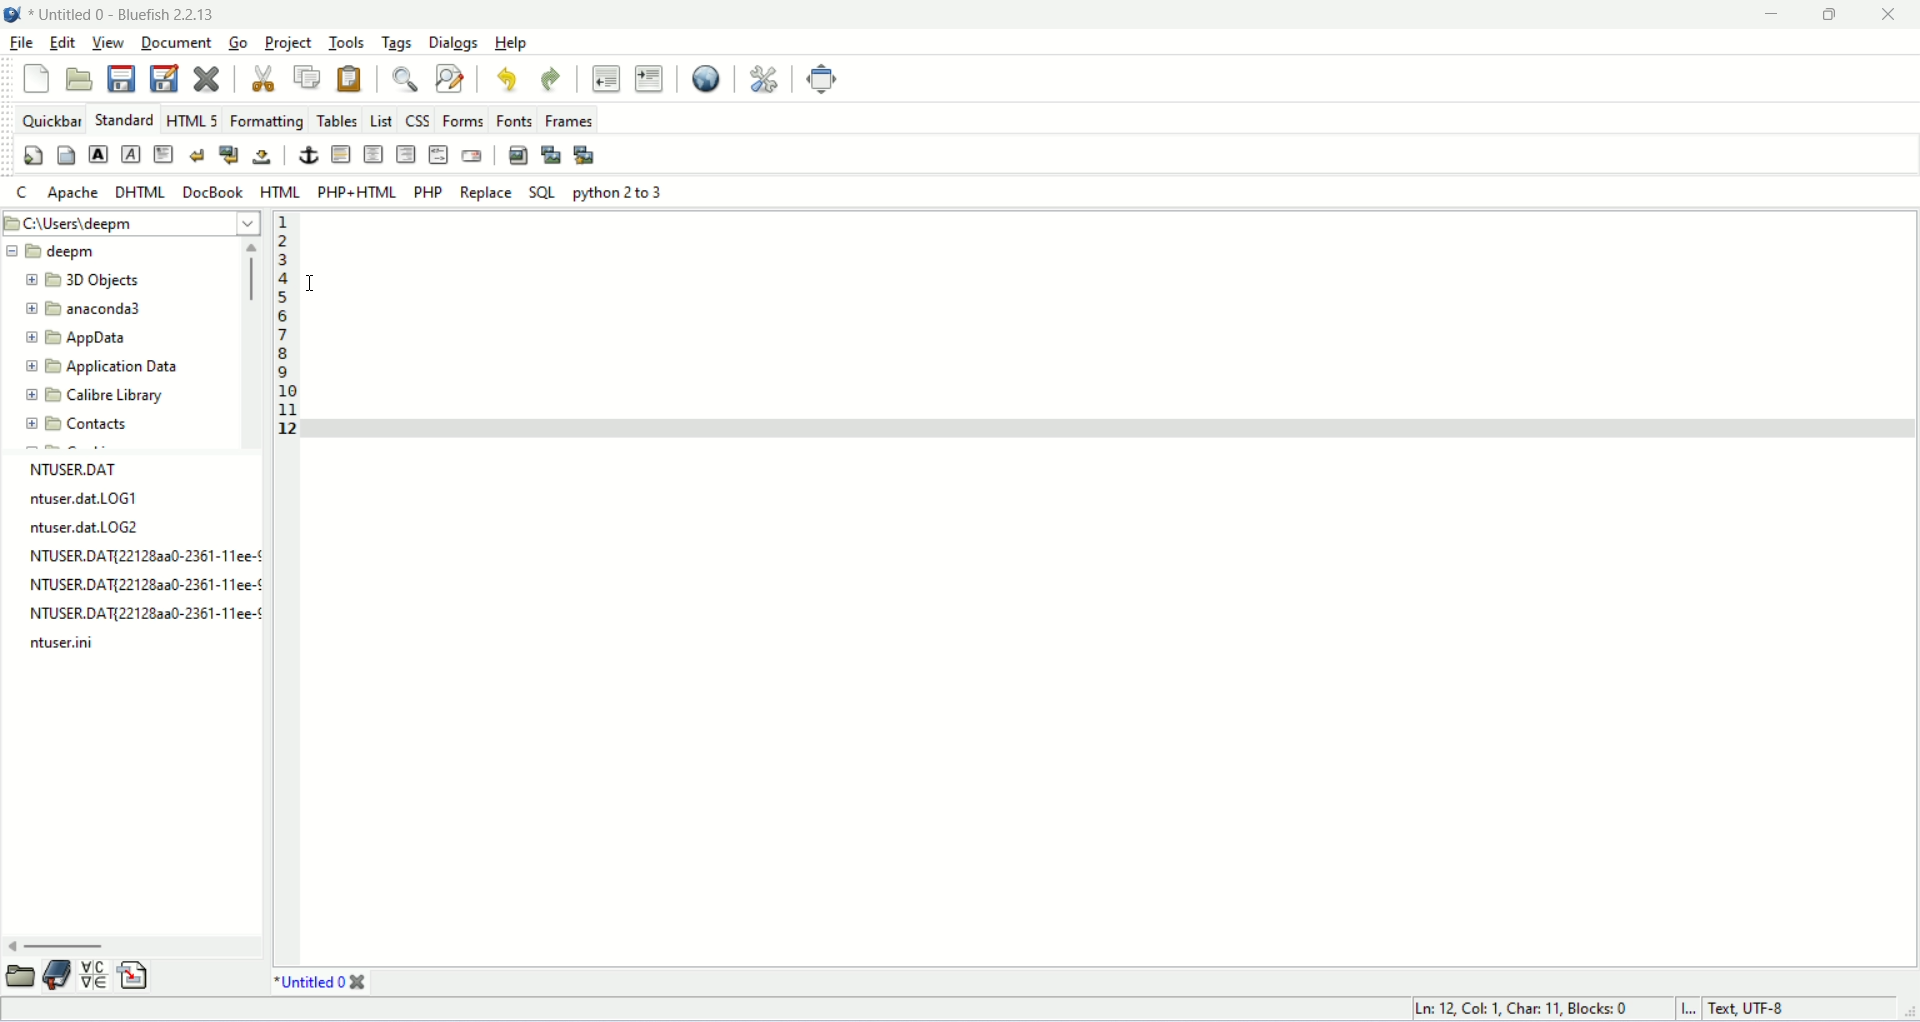 This screenshot has height=1022, width=1920. Describe the element at coordinates (313, 983) in the screenshot. I see `file name` at that location.